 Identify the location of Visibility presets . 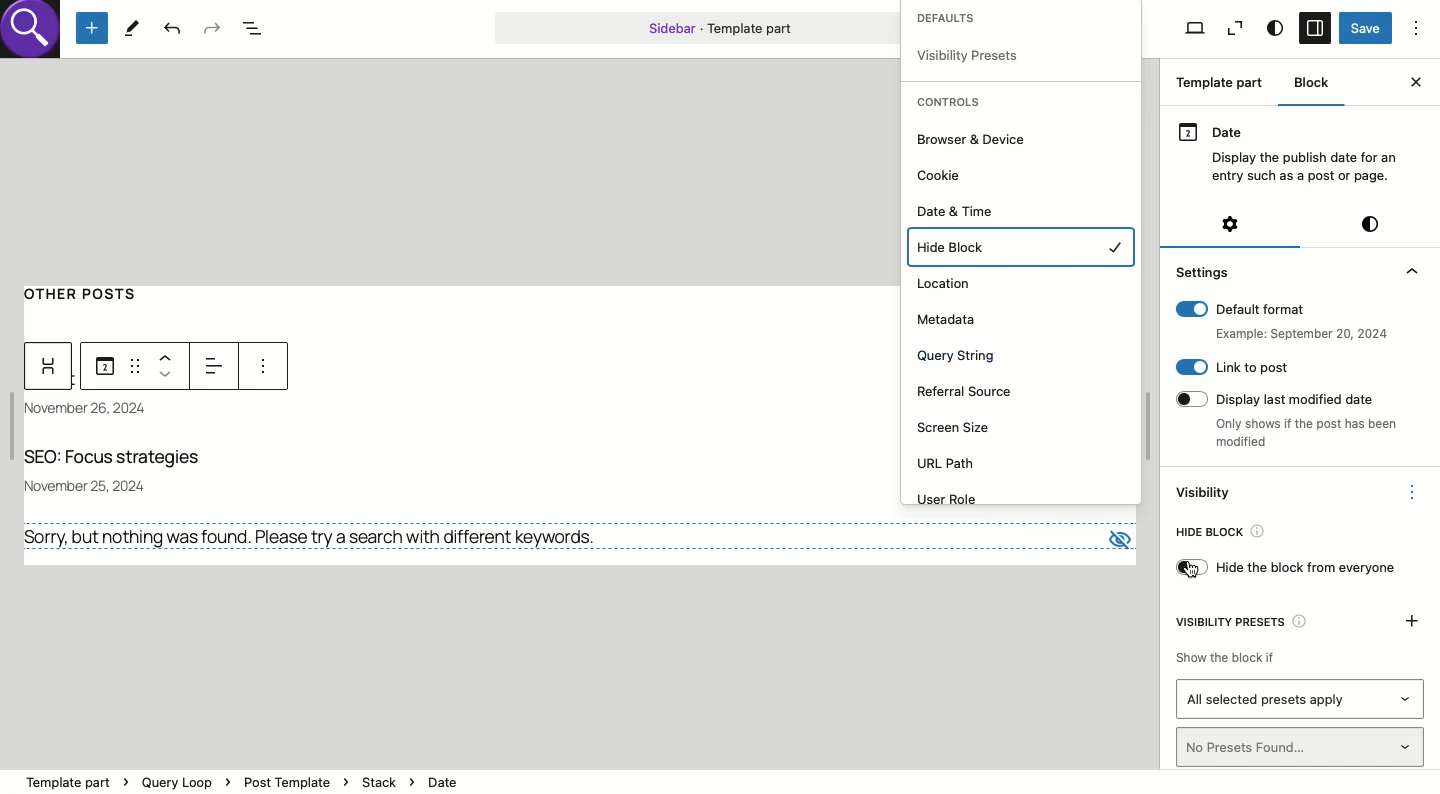
(1248, 620).